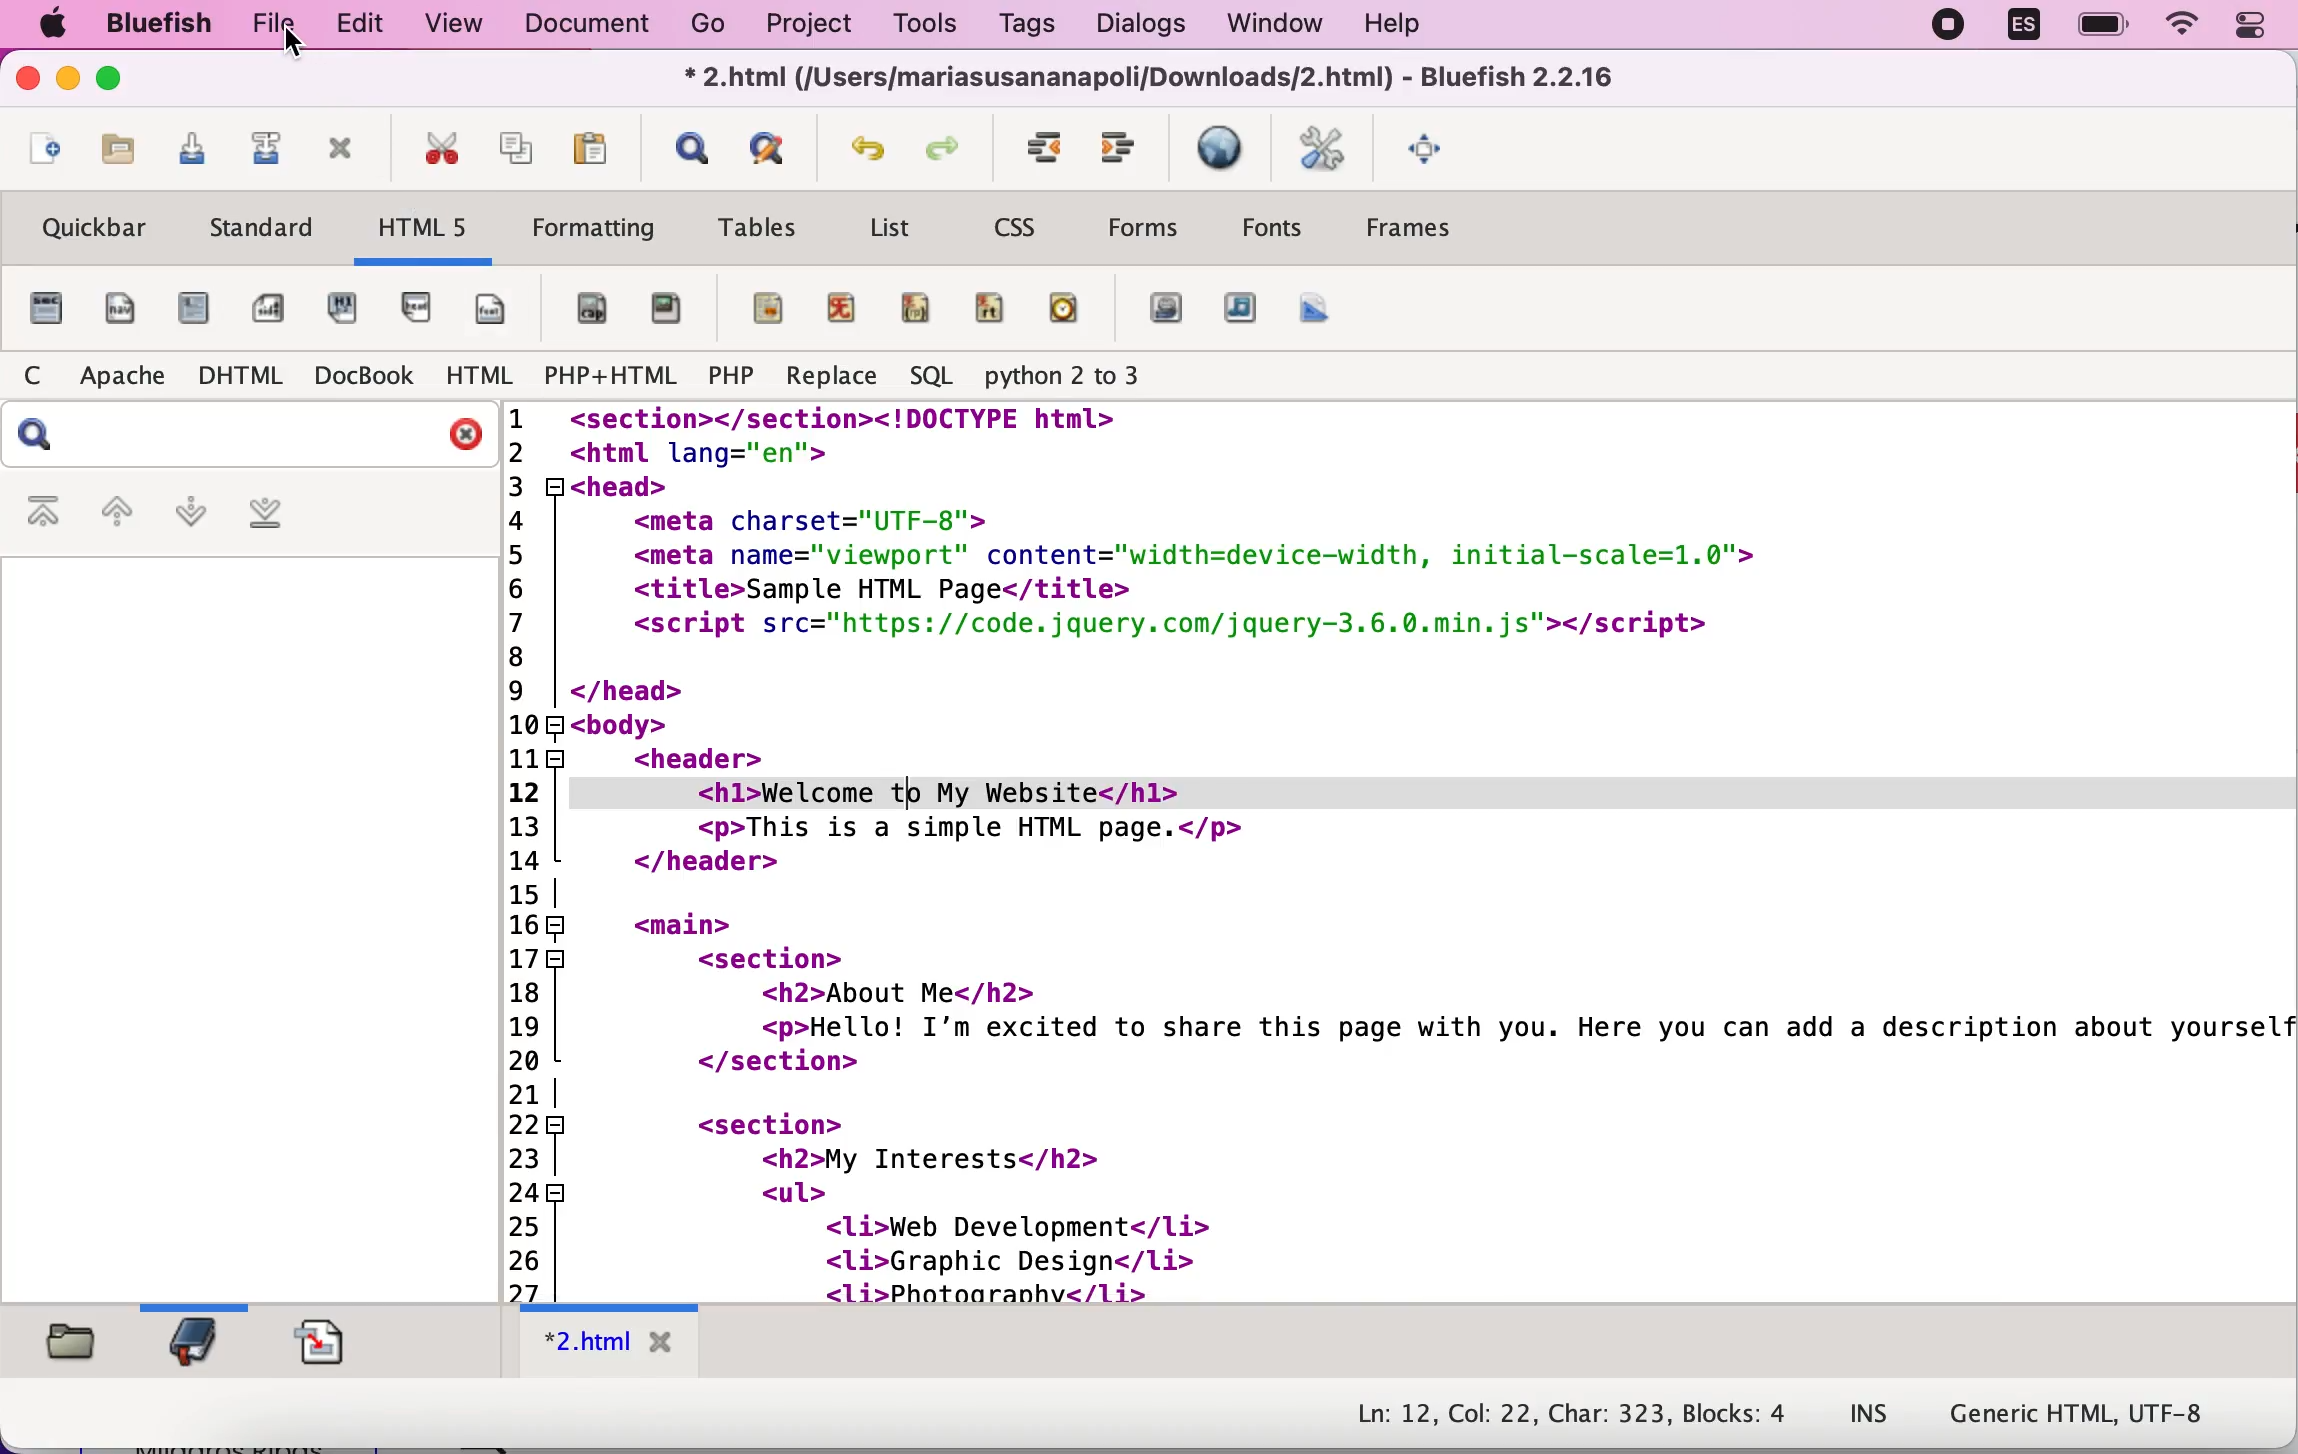  Describe the element at coordinates (895, 227) in the screenshot. I see `list` at that location.